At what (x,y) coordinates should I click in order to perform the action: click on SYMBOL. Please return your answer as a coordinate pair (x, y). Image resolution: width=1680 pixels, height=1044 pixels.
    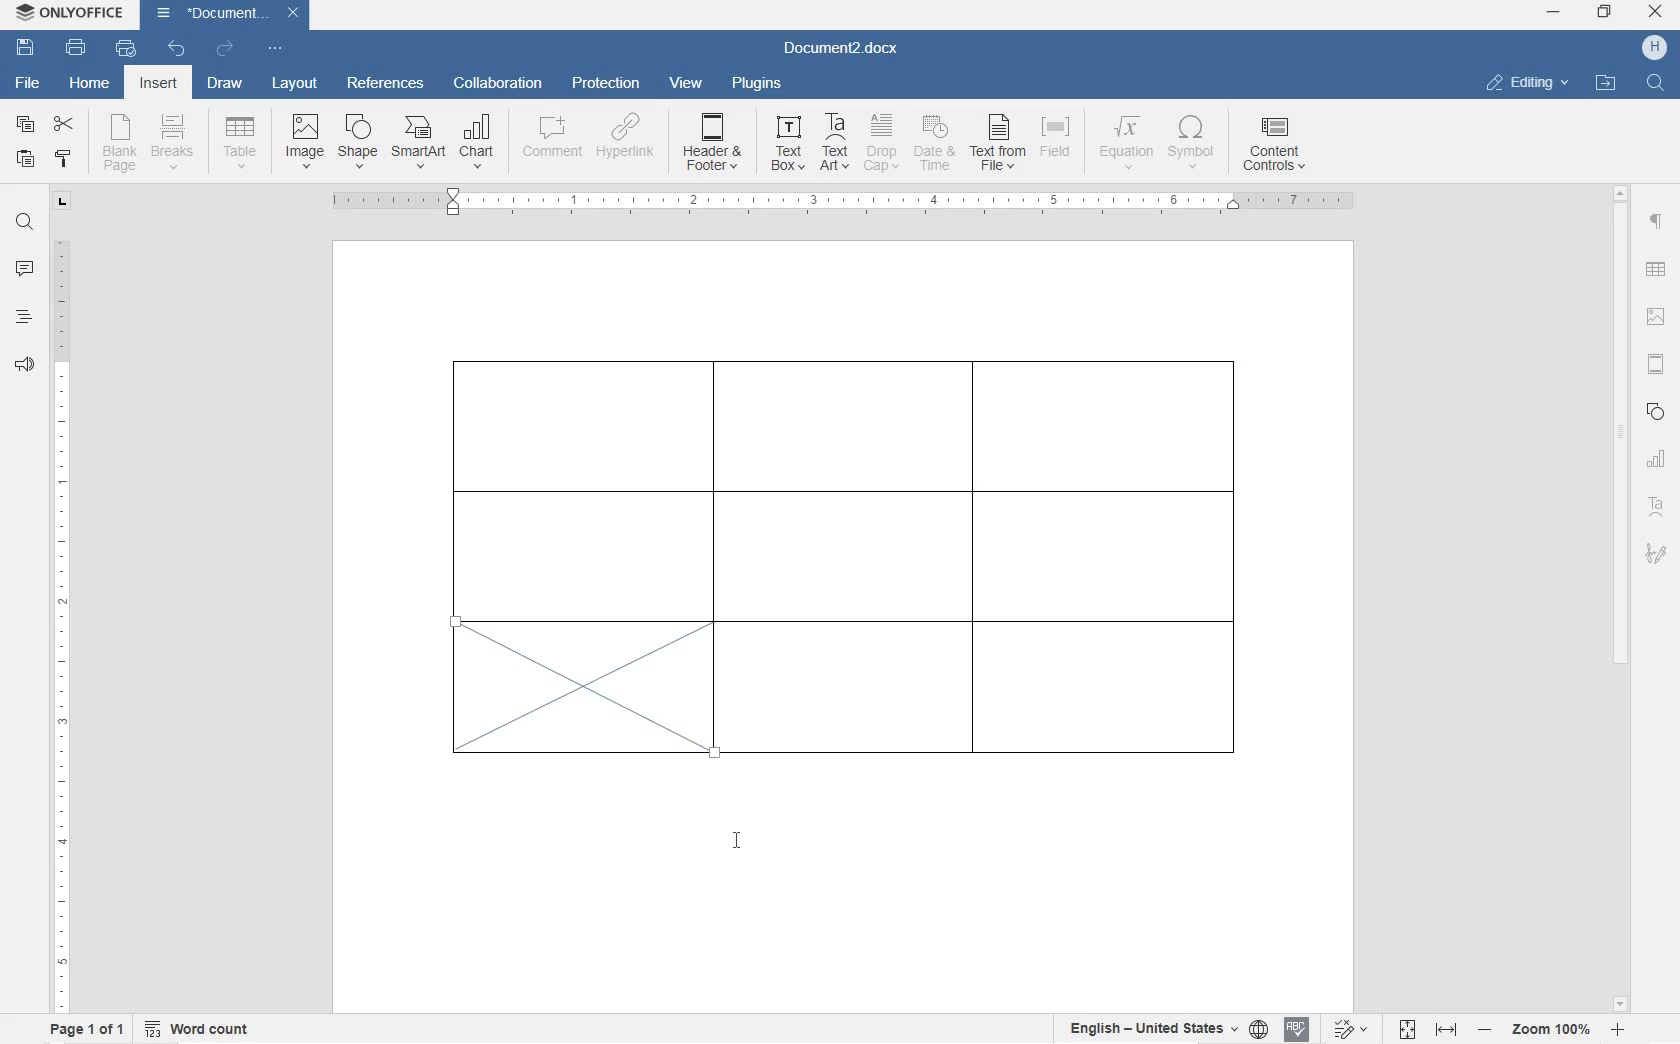
    Looking at the image, I should click on (1193, 146).